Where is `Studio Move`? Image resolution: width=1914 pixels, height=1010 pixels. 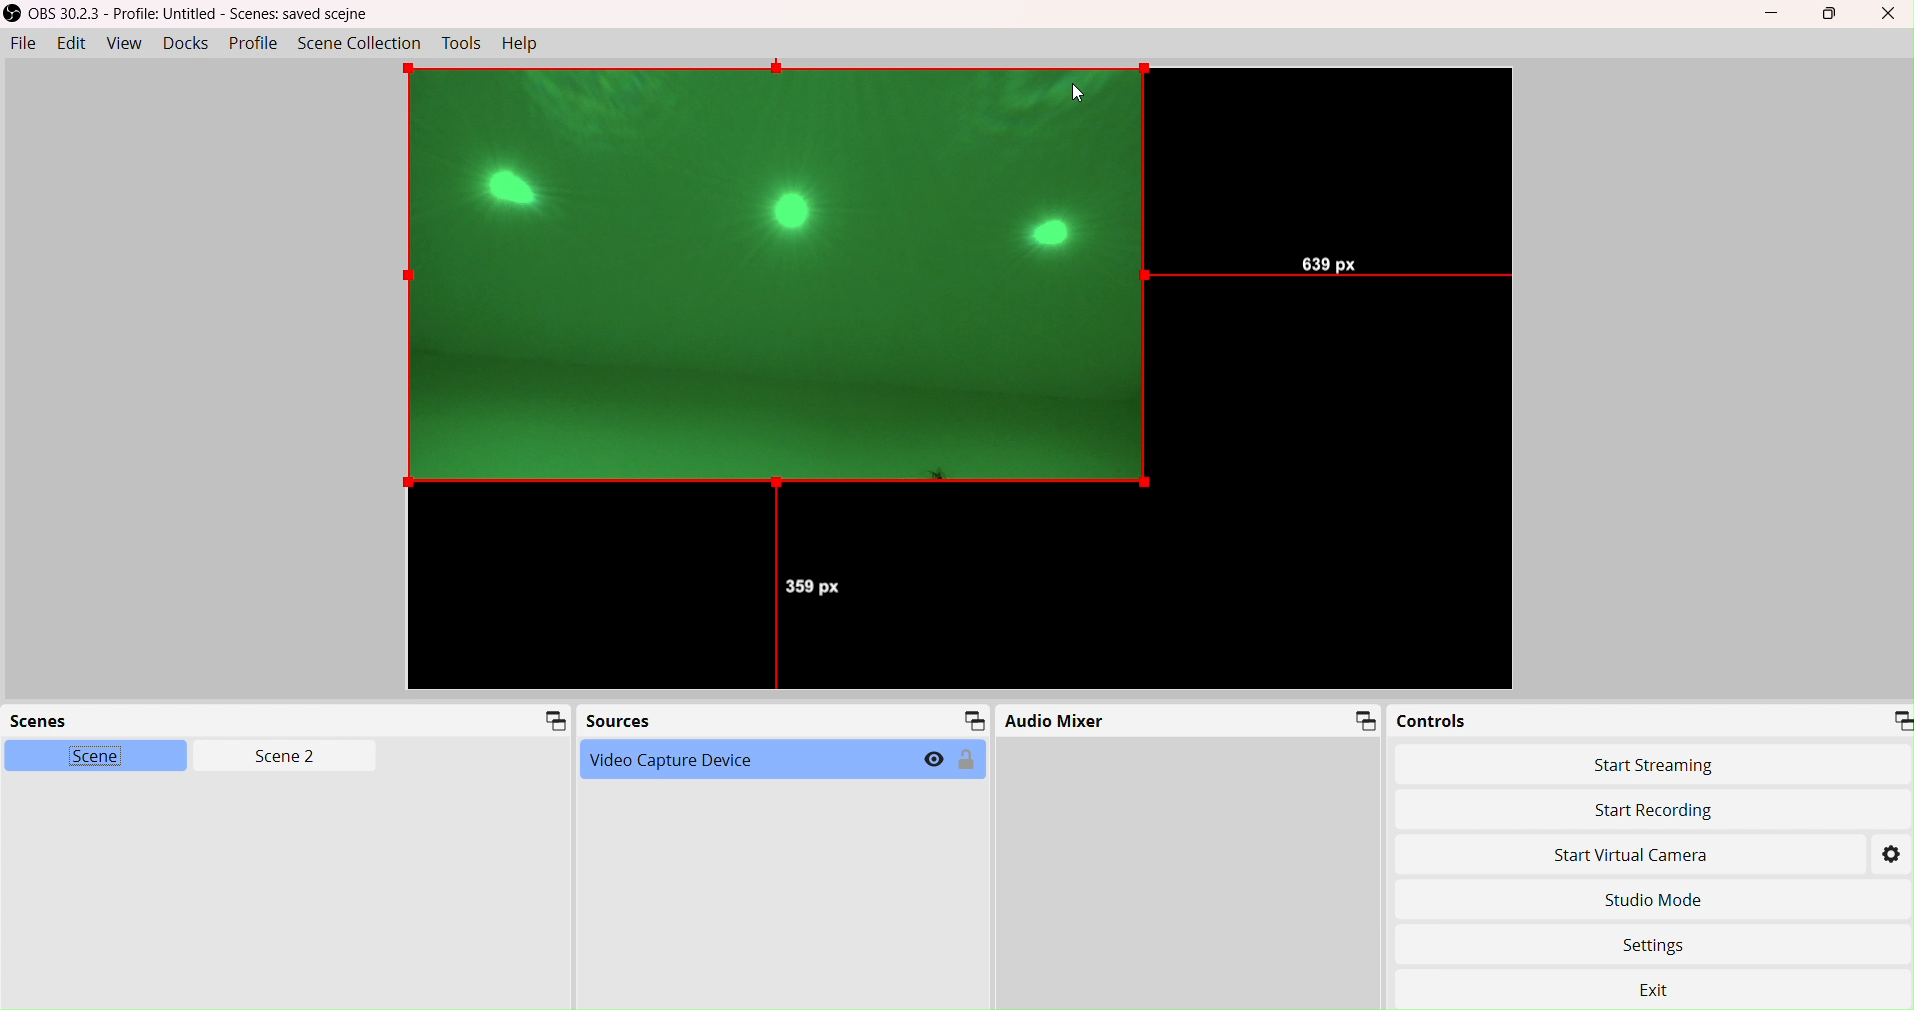
Studio Move is located at coordinates (1654, 896).